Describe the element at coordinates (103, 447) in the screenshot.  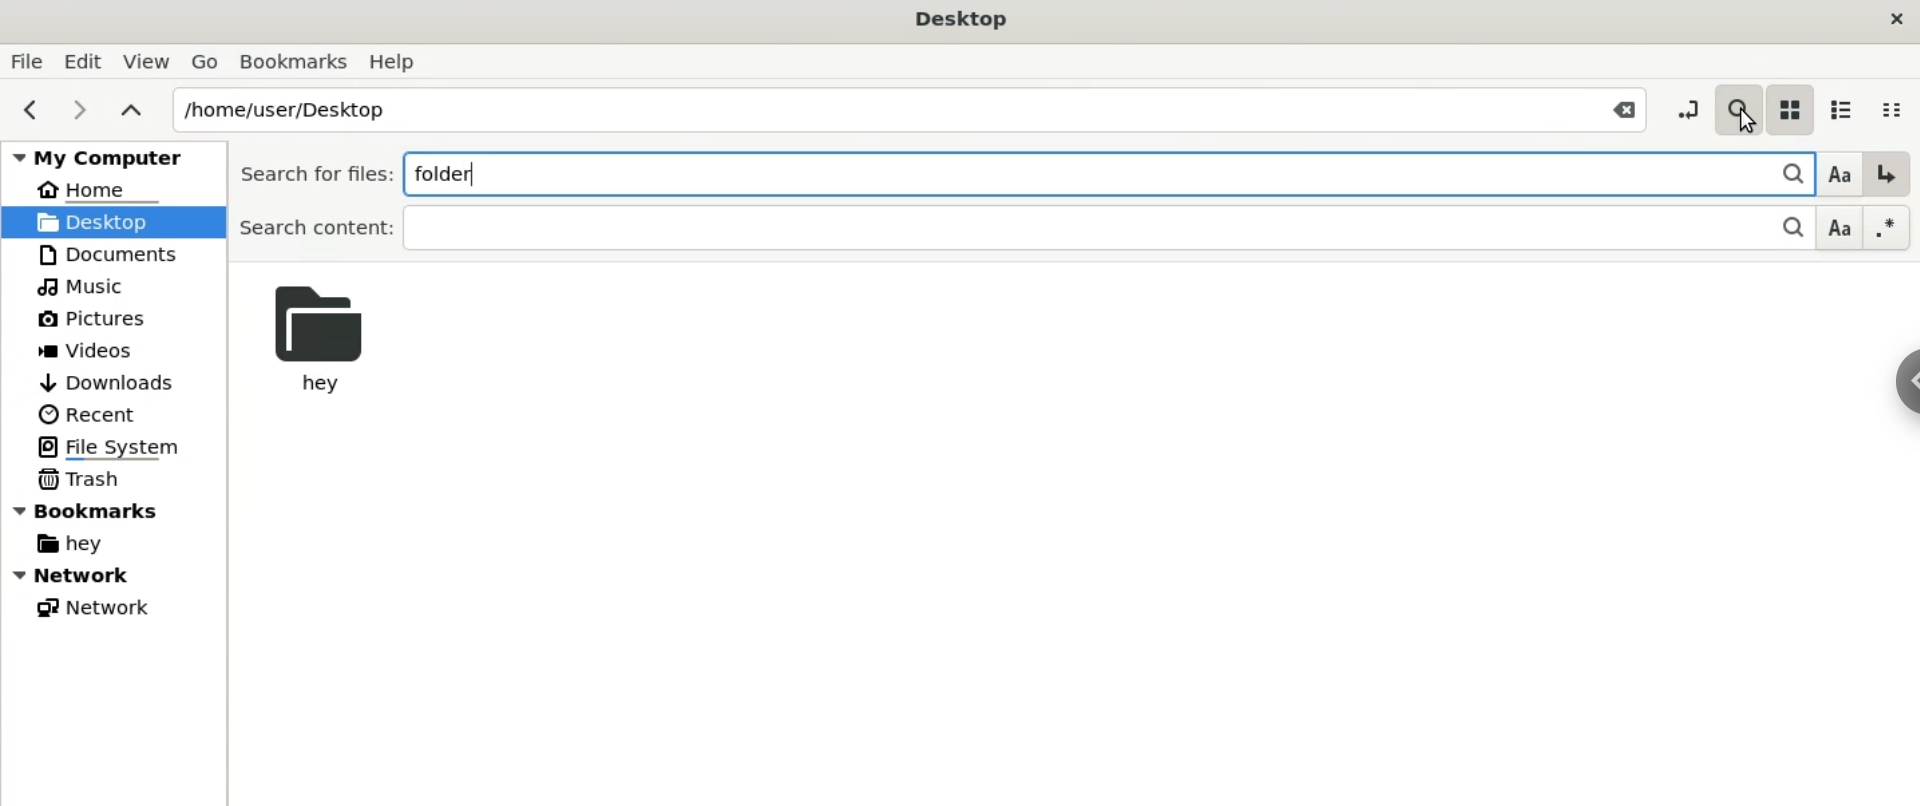
I see `File System` at that location.